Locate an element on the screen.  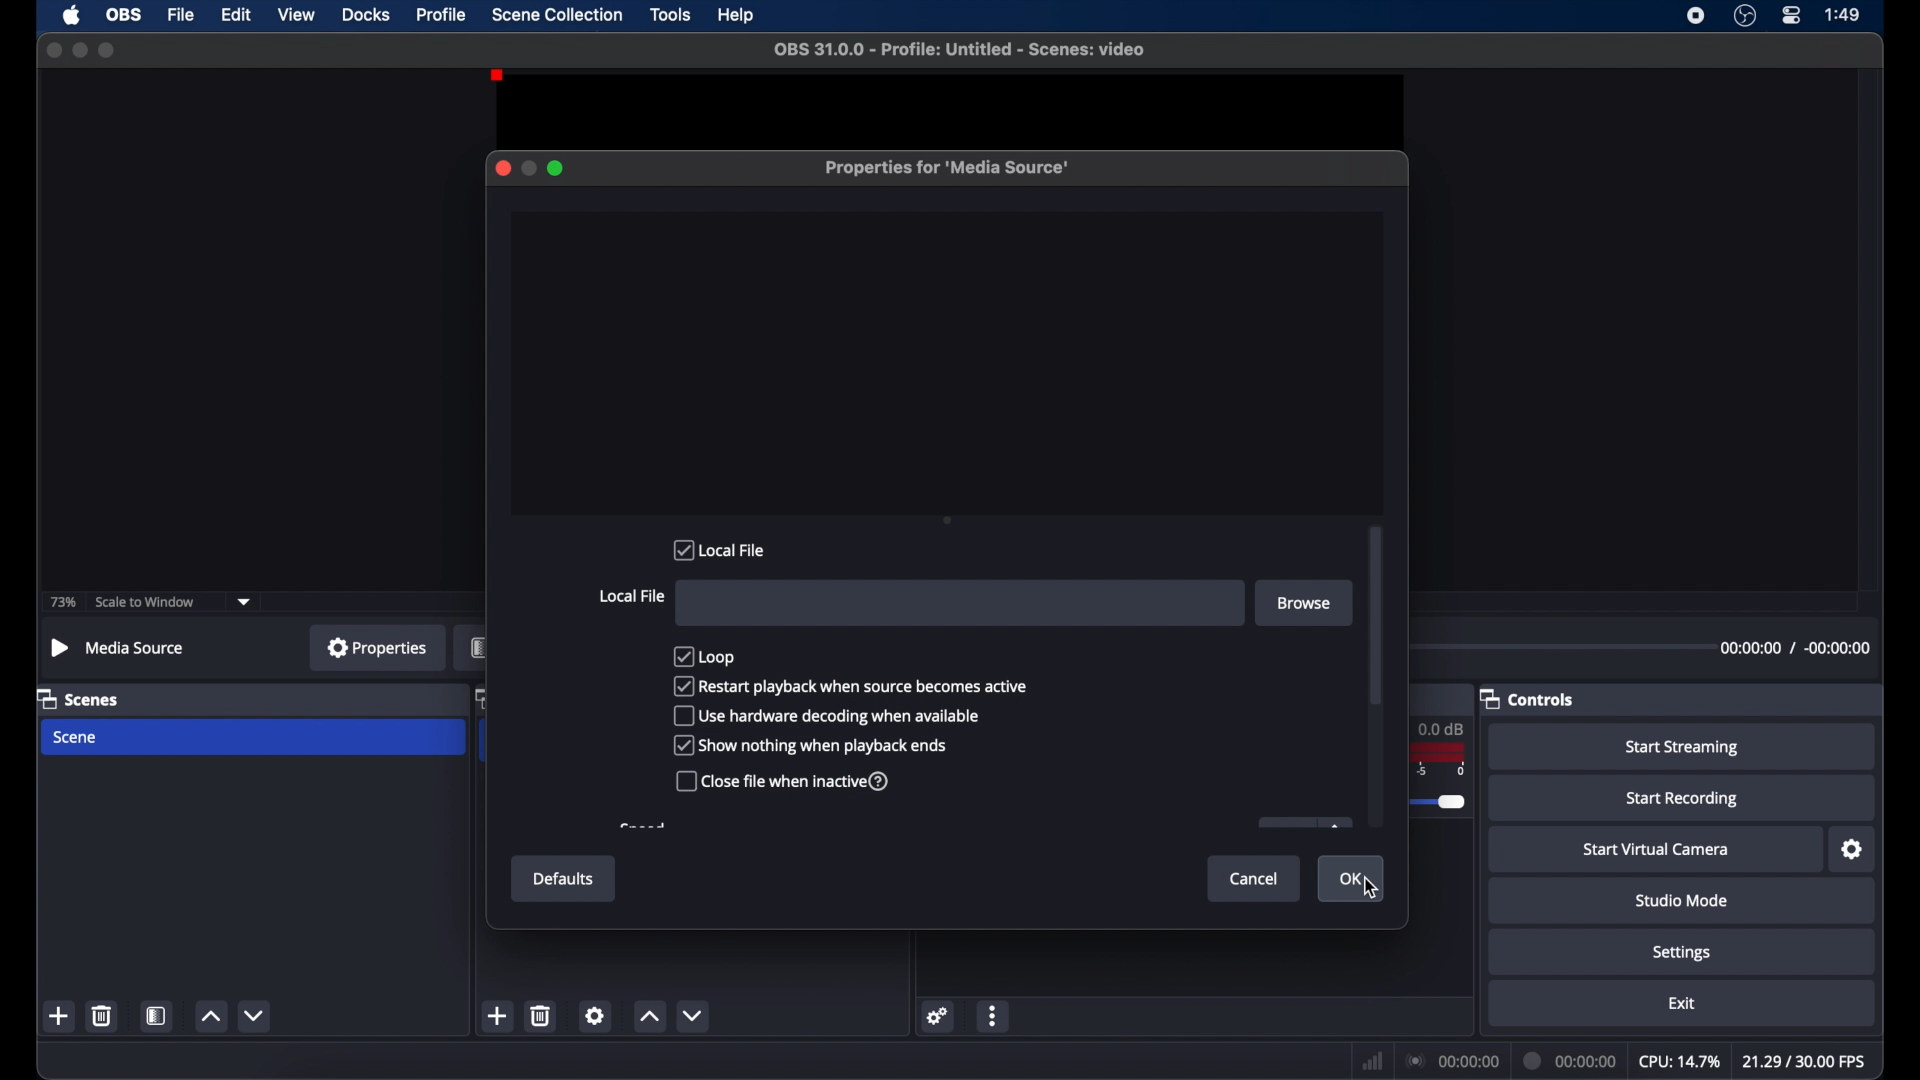
 is located at coordinates (1452, 1060).